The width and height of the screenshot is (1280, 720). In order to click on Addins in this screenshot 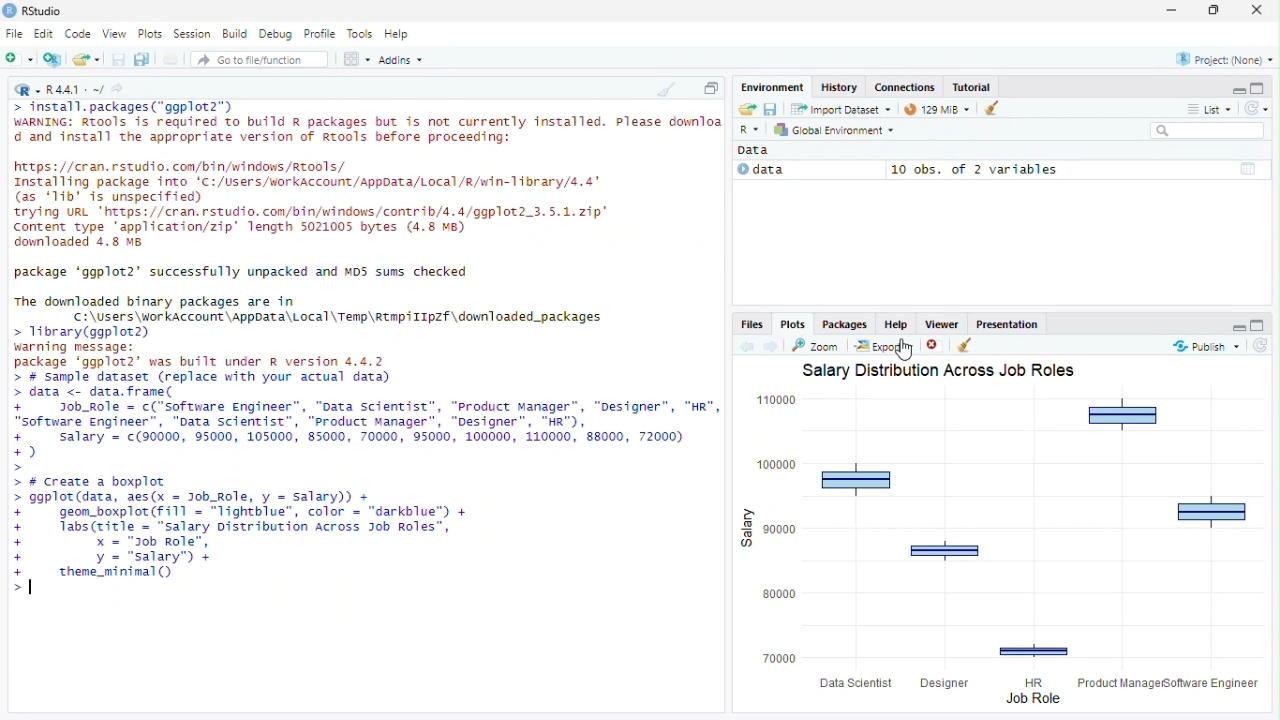, I will do `click(400, 58)`.